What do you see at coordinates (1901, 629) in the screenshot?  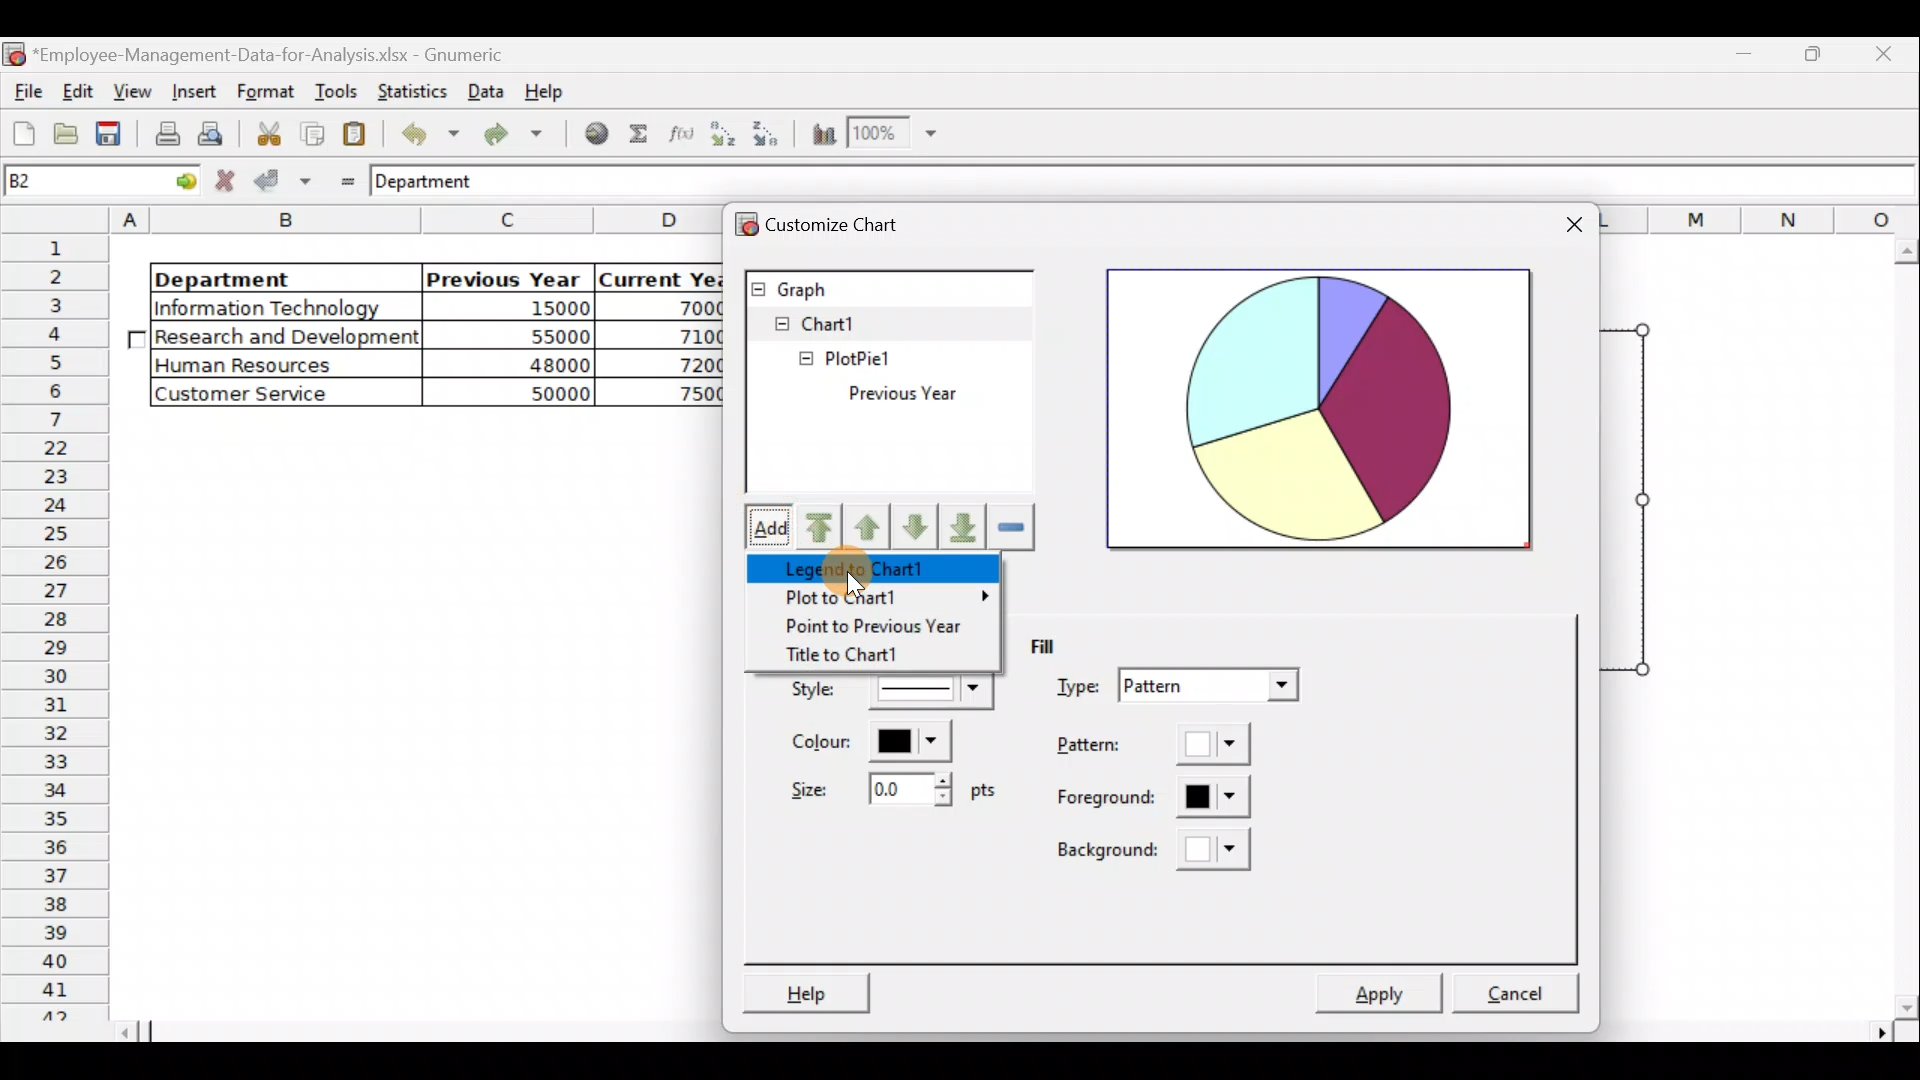 I see `Scroll bar` at bounding box center [1901, 629].